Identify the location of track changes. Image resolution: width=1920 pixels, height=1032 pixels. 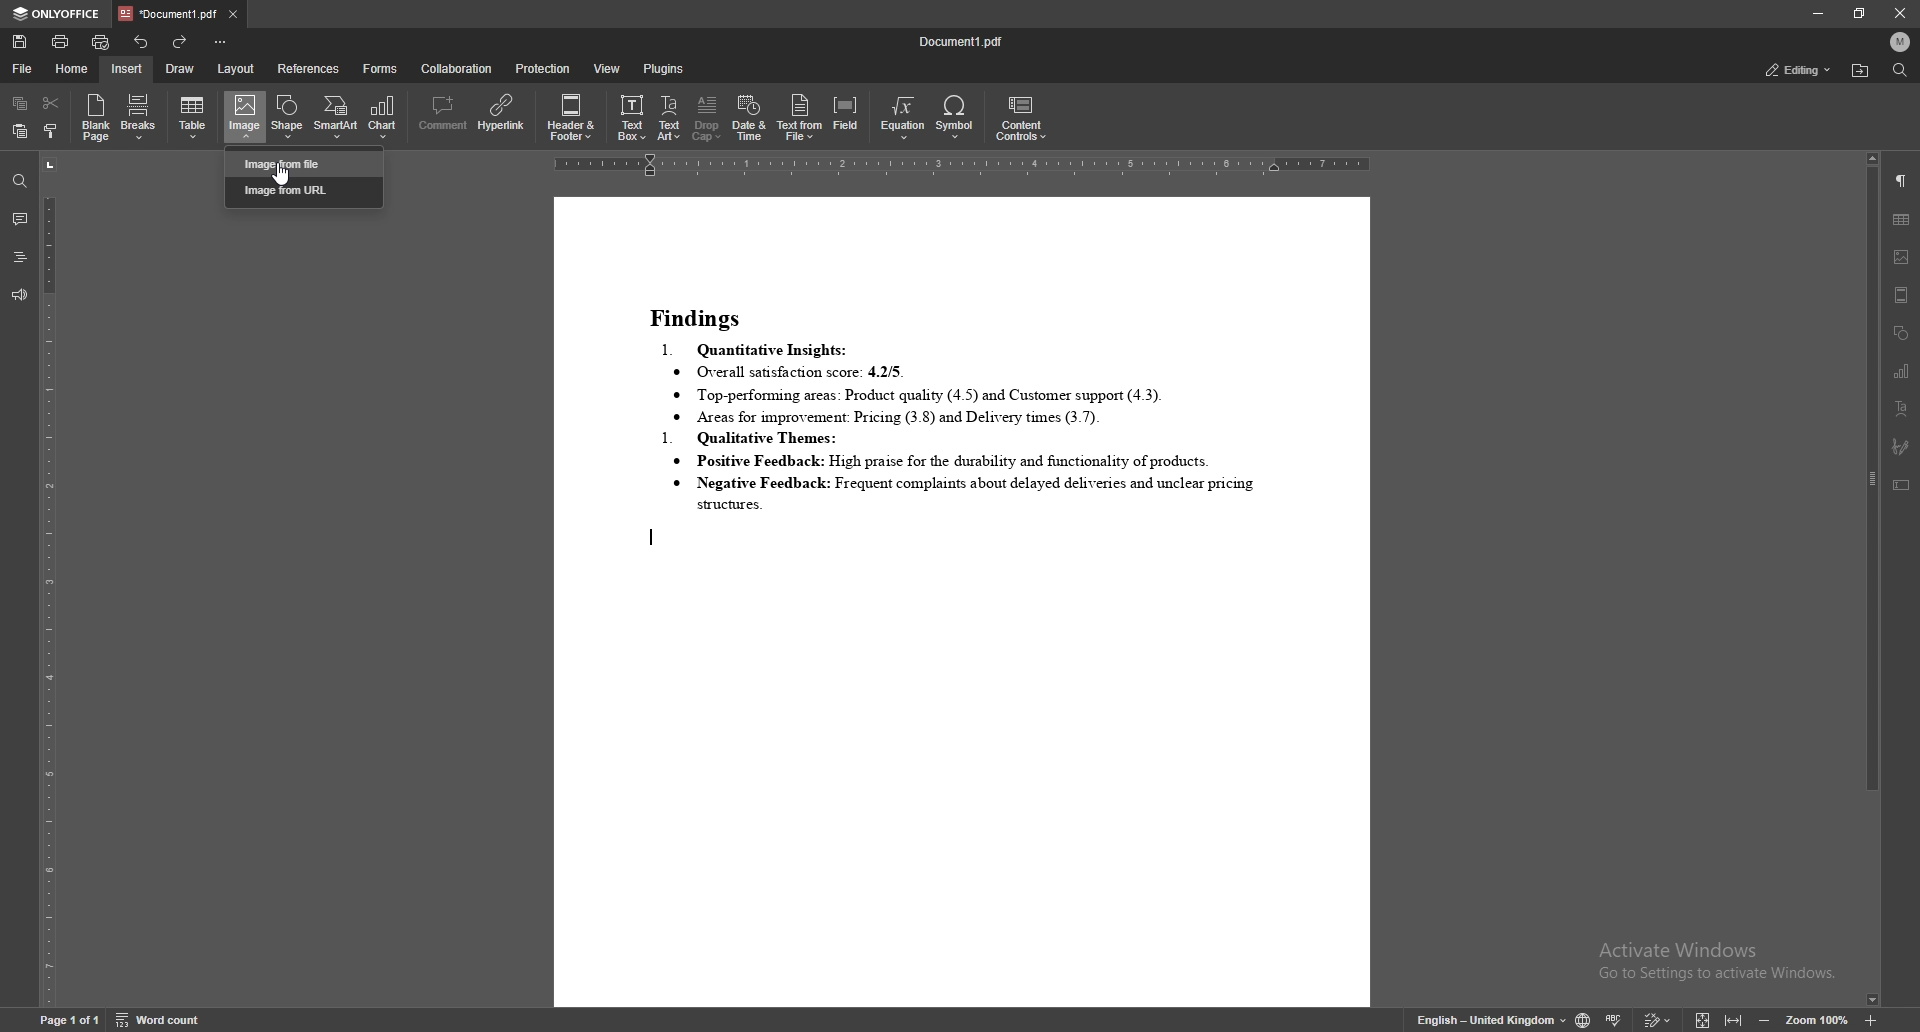
(1658, 1019).